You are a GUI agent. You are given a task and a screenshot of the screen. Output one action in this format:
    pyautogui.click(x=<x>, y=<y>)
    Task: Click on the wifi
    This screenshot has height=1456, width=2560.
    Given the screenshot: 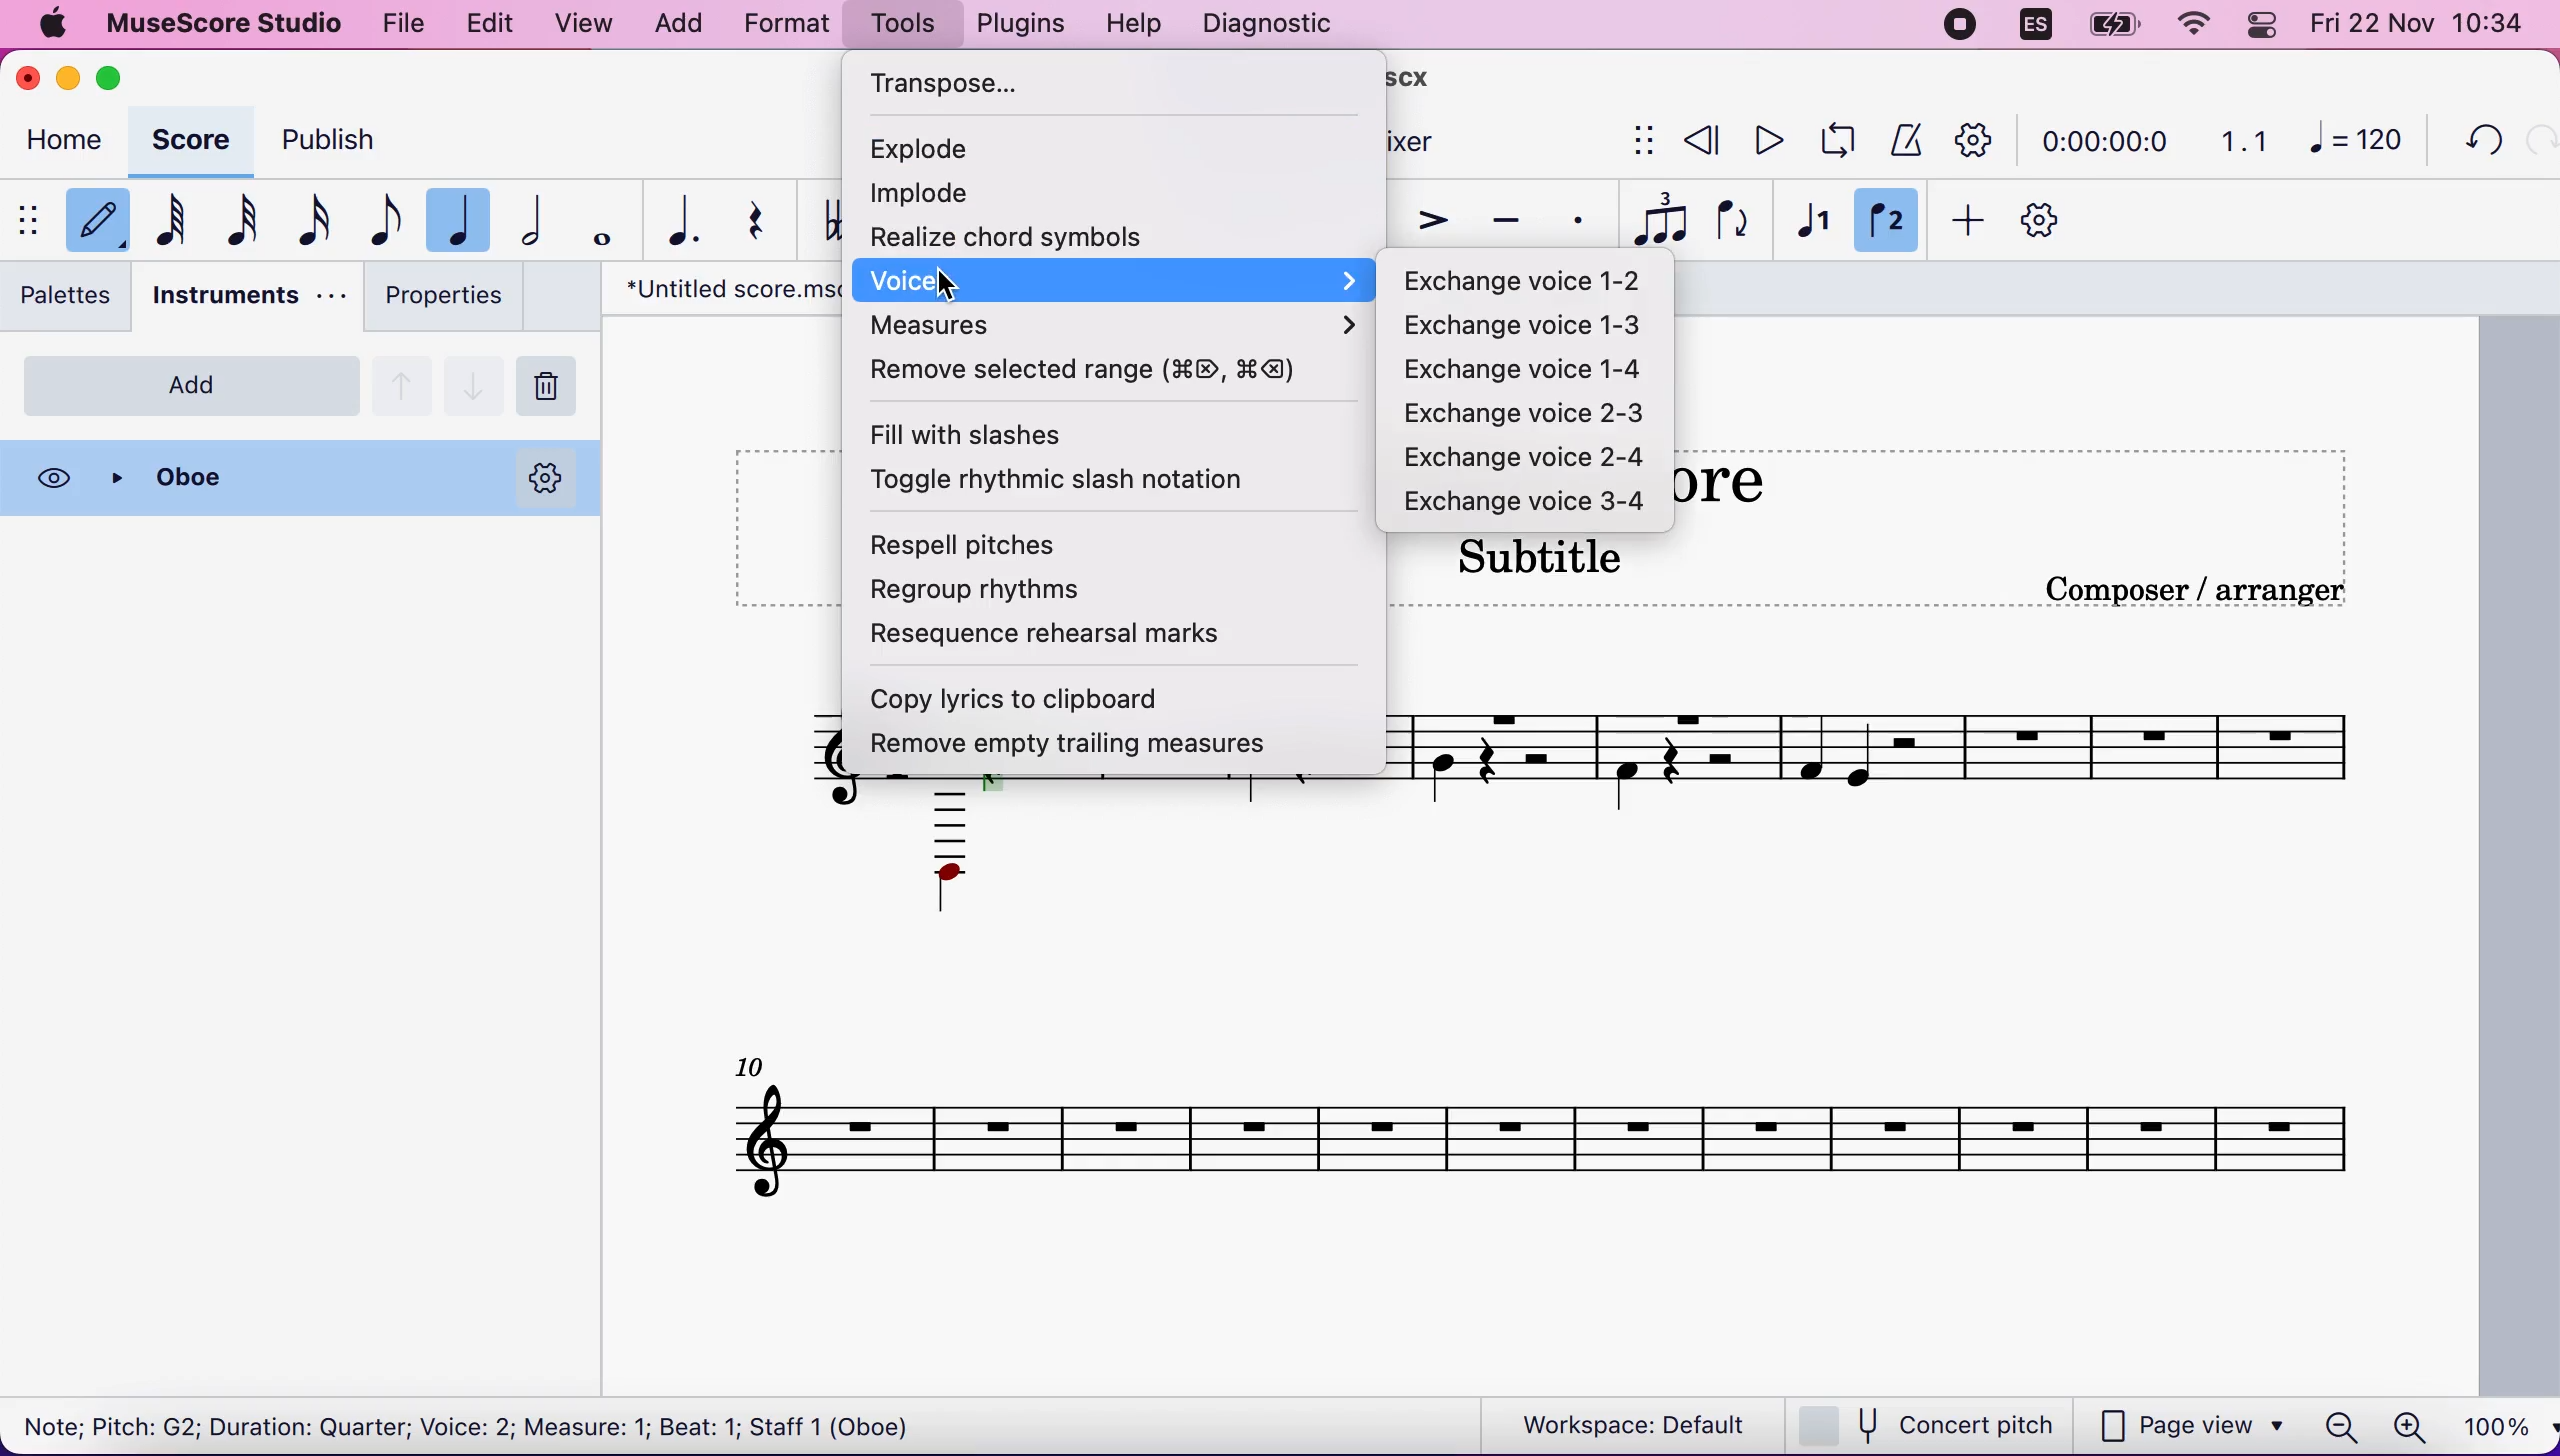 What is the action you would take?
    pyautogui.click(x=2186, y=23)
    